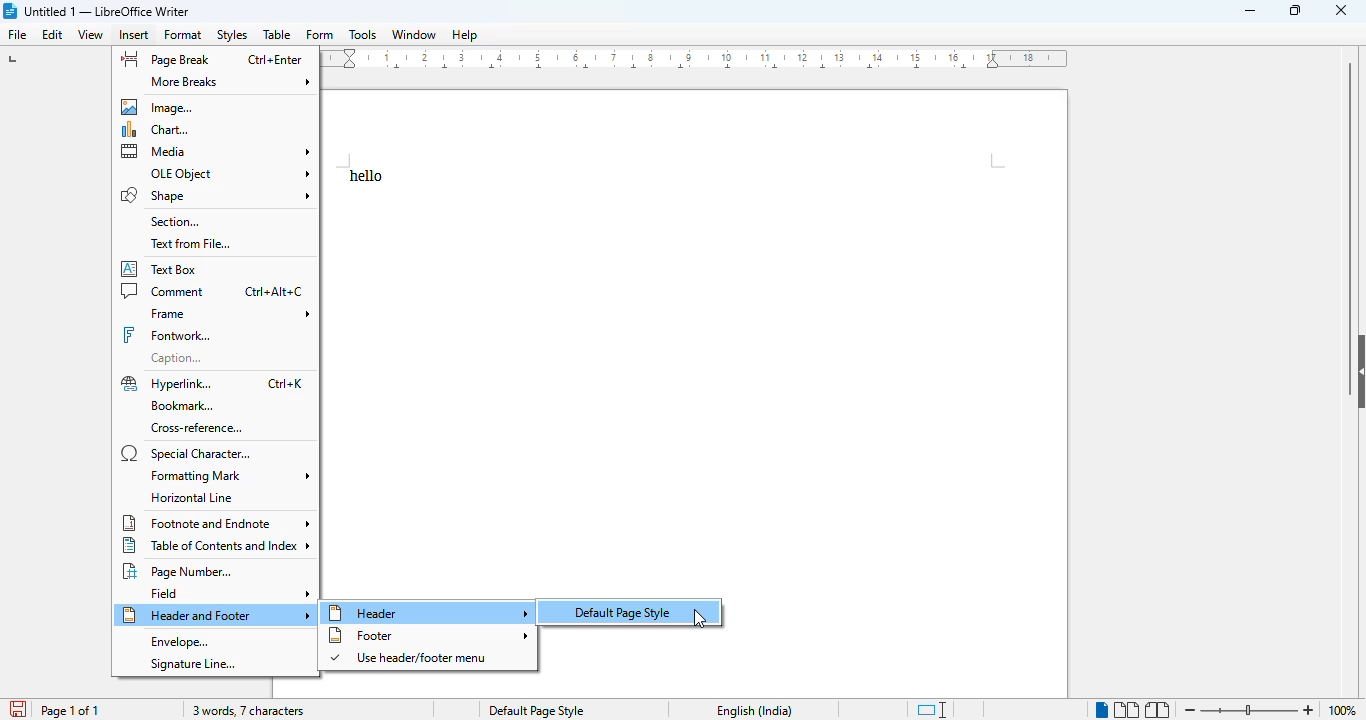 This screenshot has width=1366, height=720. What do you see at coordinates (156, 130) in the screenshot?
I see `chart` at bounding box center [156, 130].